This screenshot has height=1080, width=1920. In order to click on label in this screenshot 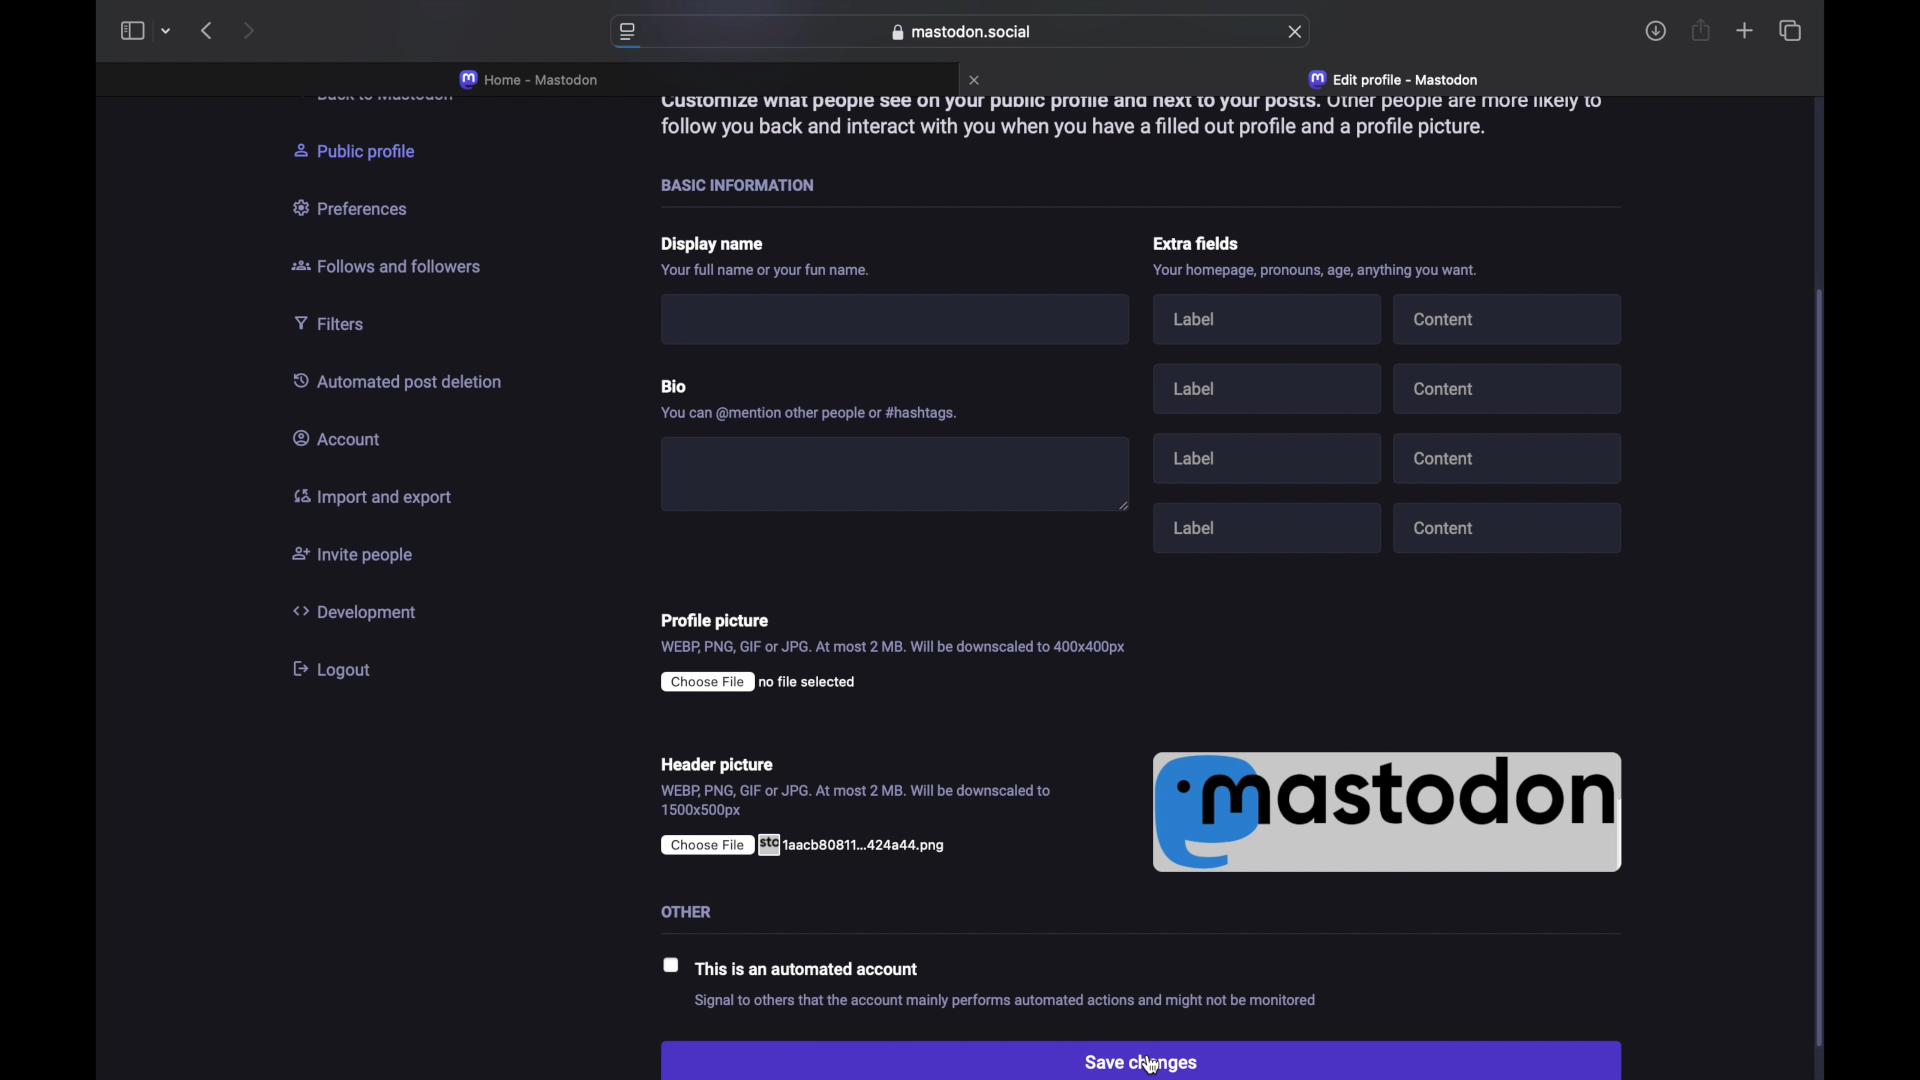, I will do `click(1267, 387)`.